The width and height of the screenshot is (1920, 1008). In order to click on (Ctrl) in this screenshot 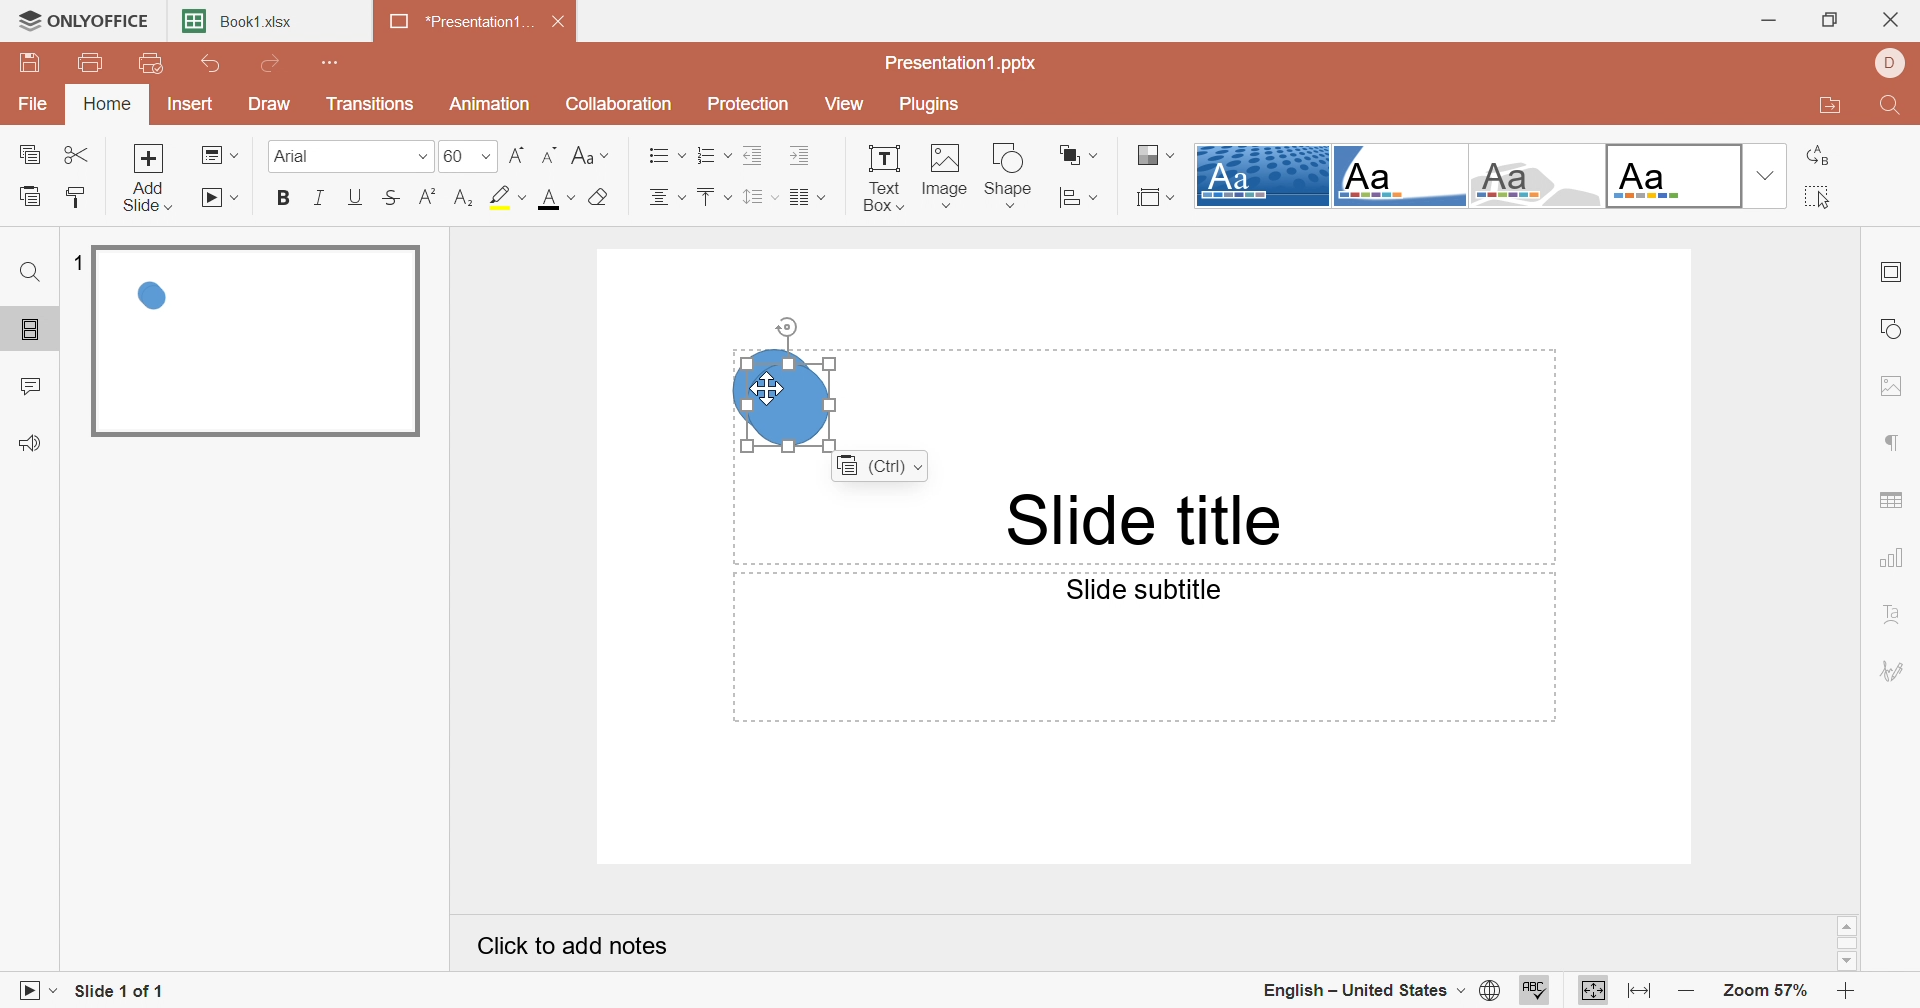, I will do `click(879, 467)`.